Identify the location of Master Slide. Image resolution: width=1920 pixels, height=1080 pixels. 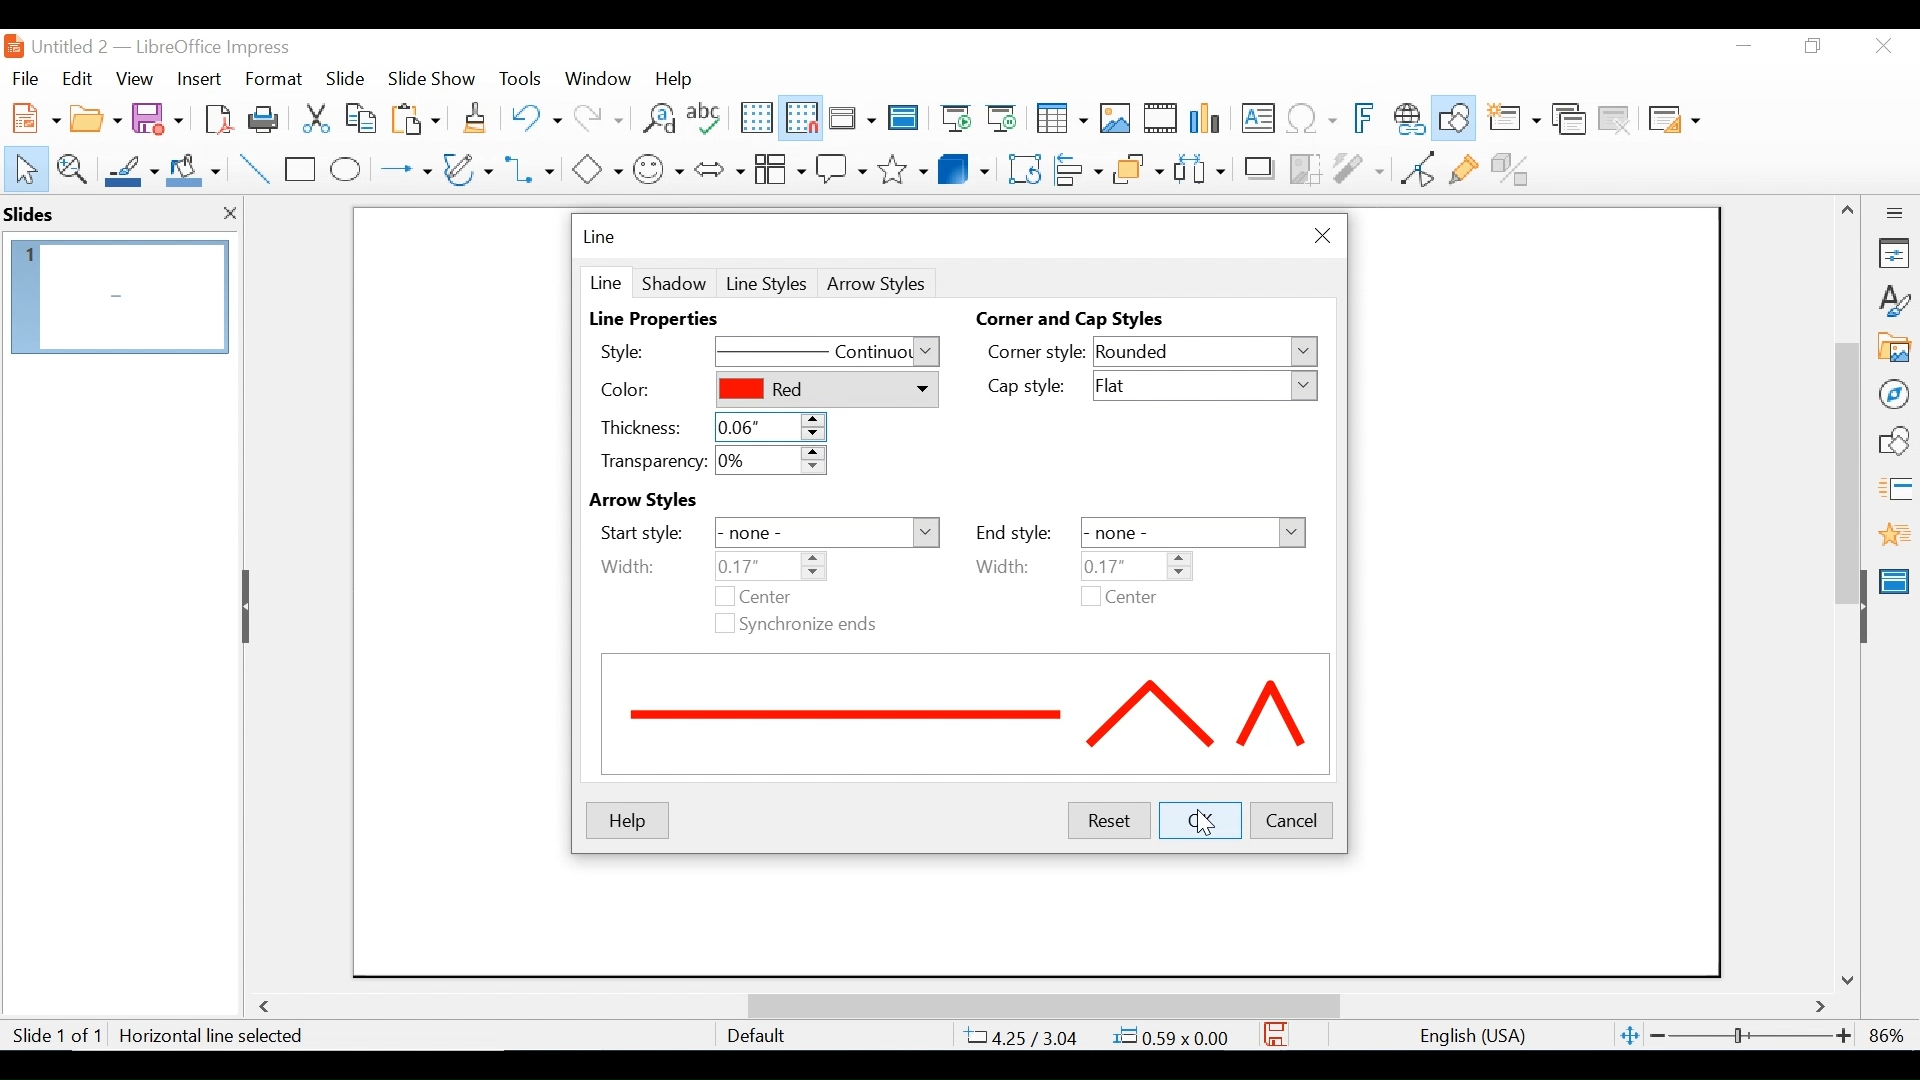
(1898, 579).